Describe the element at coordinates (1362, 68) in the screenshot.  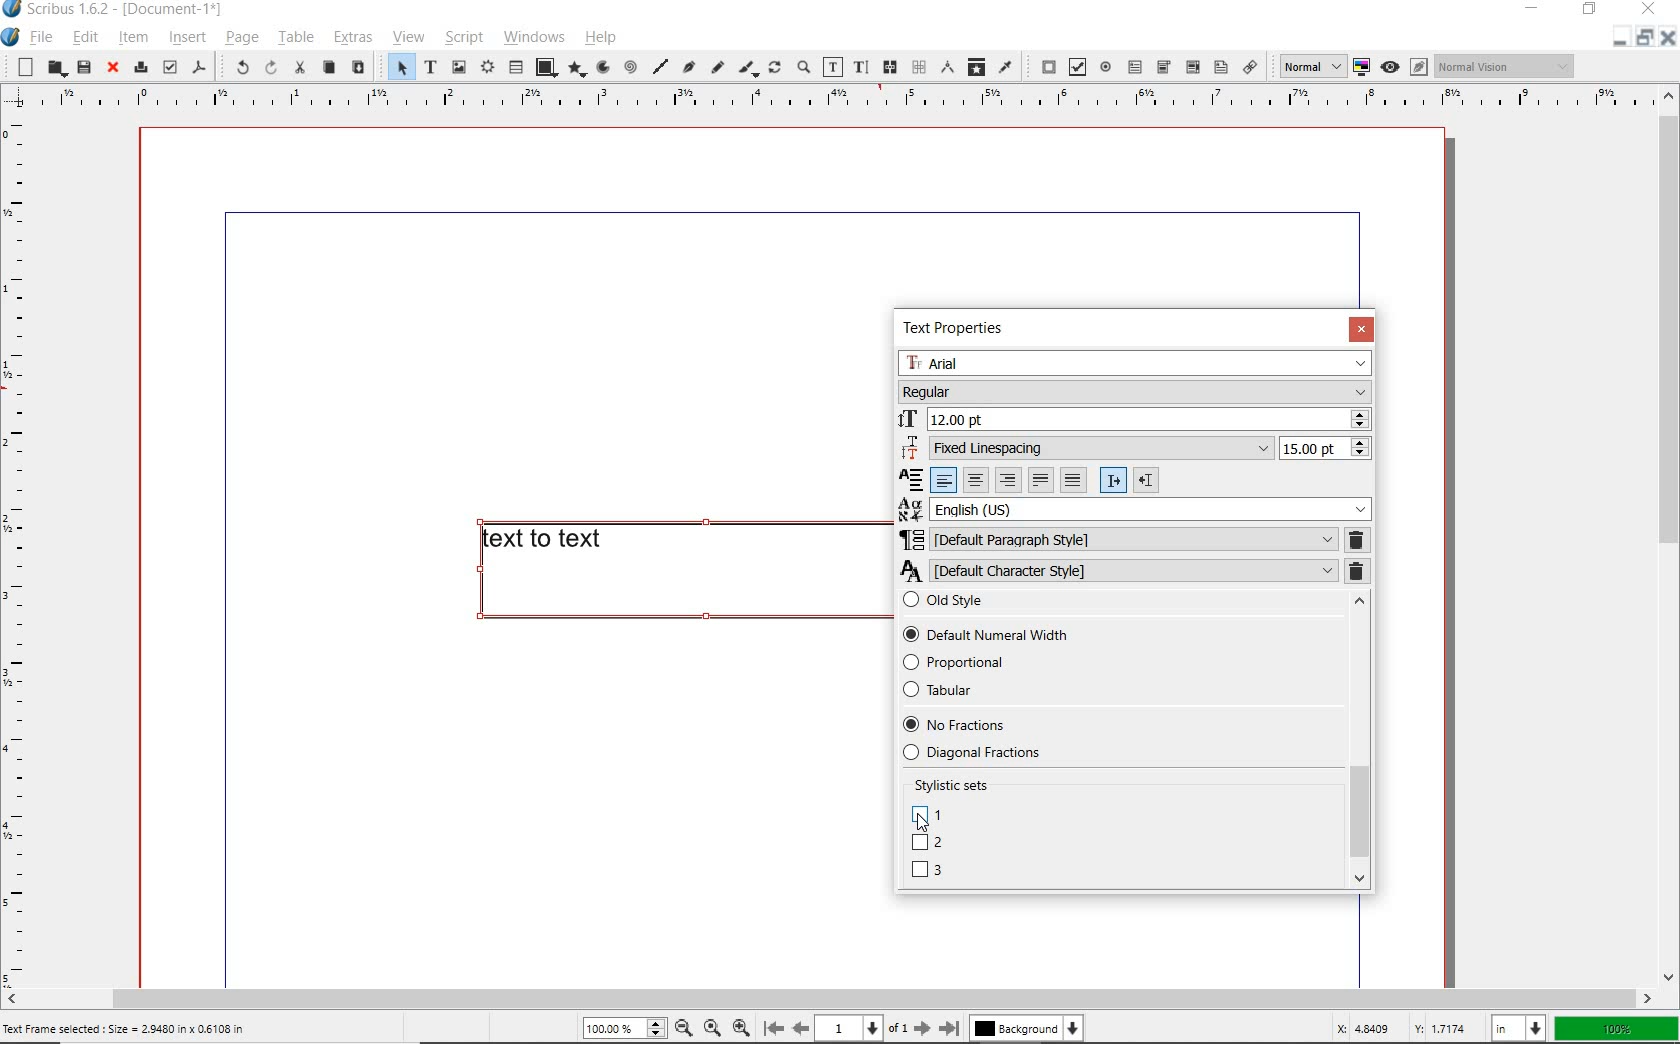
I see `toggle color` at that location.